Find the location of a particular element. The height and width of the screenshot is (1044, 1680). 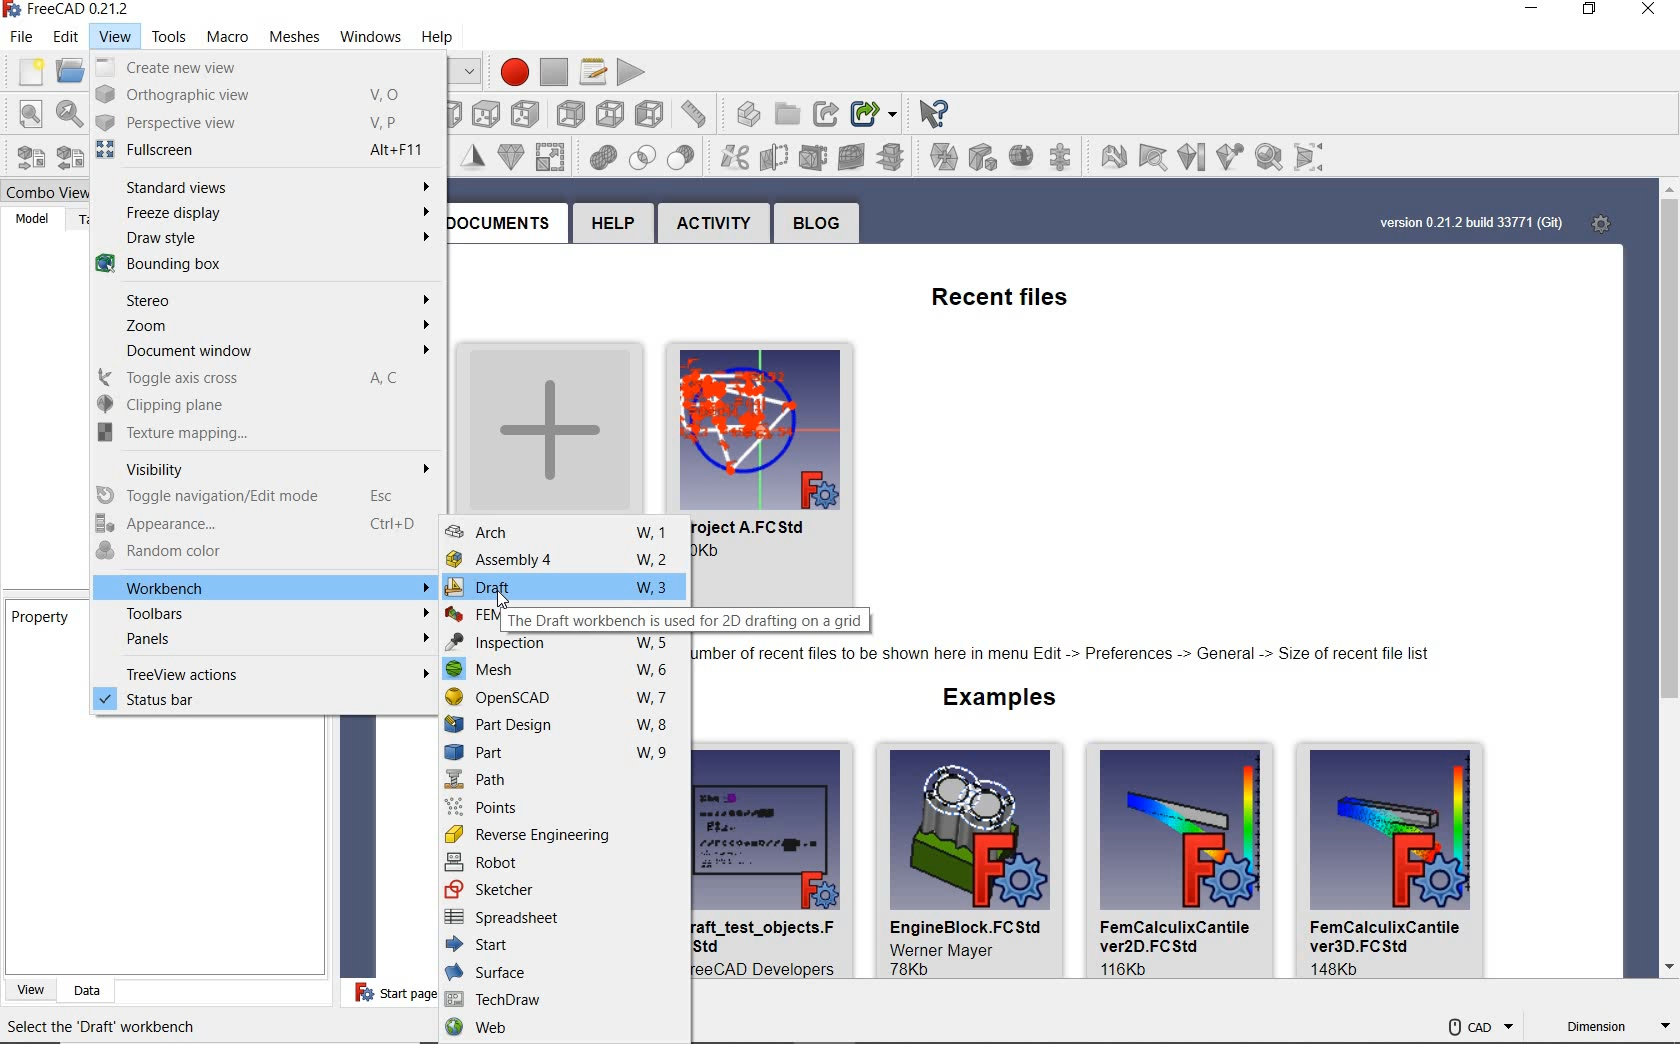

create mesh segments from best-fit surfaces is located at coordinates (1019, 158).